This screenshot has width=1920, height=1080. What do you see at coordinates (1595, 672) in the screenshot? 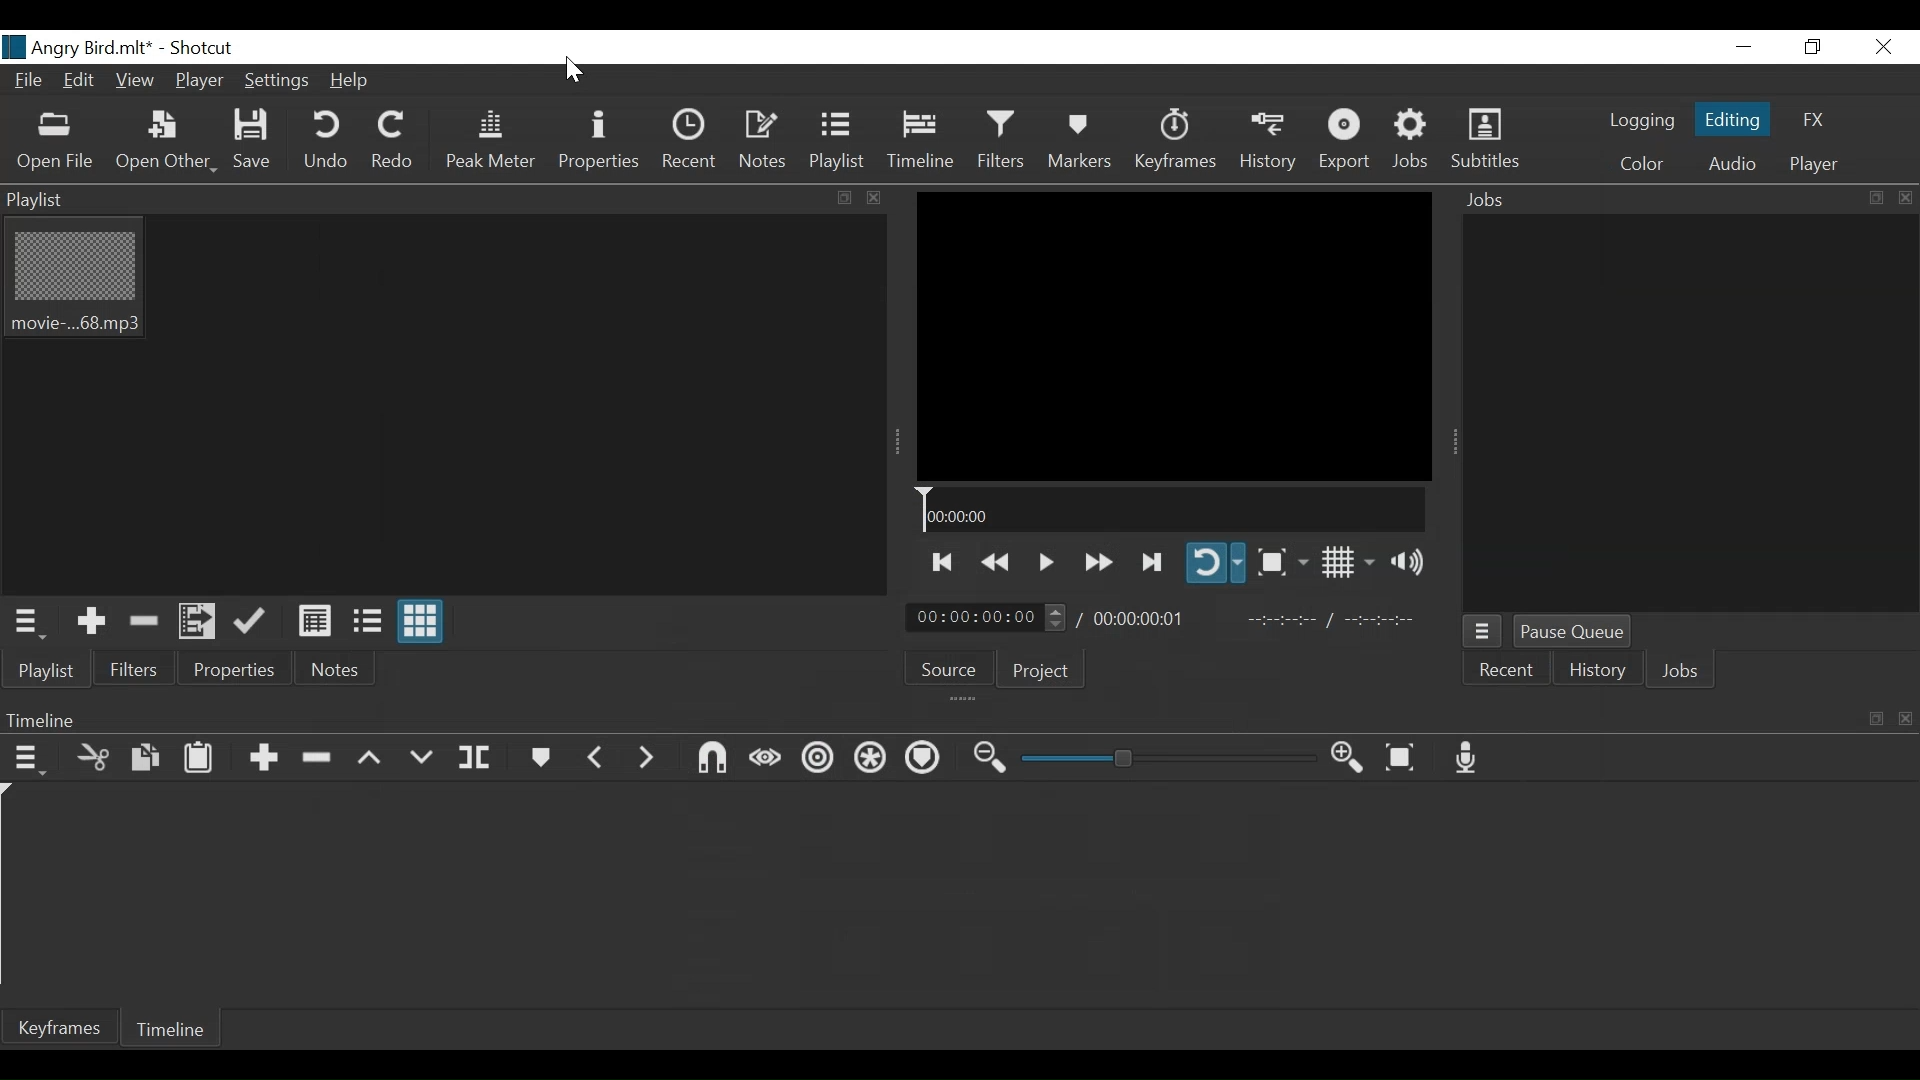
I see `History` at bounding box center [1595, 672].